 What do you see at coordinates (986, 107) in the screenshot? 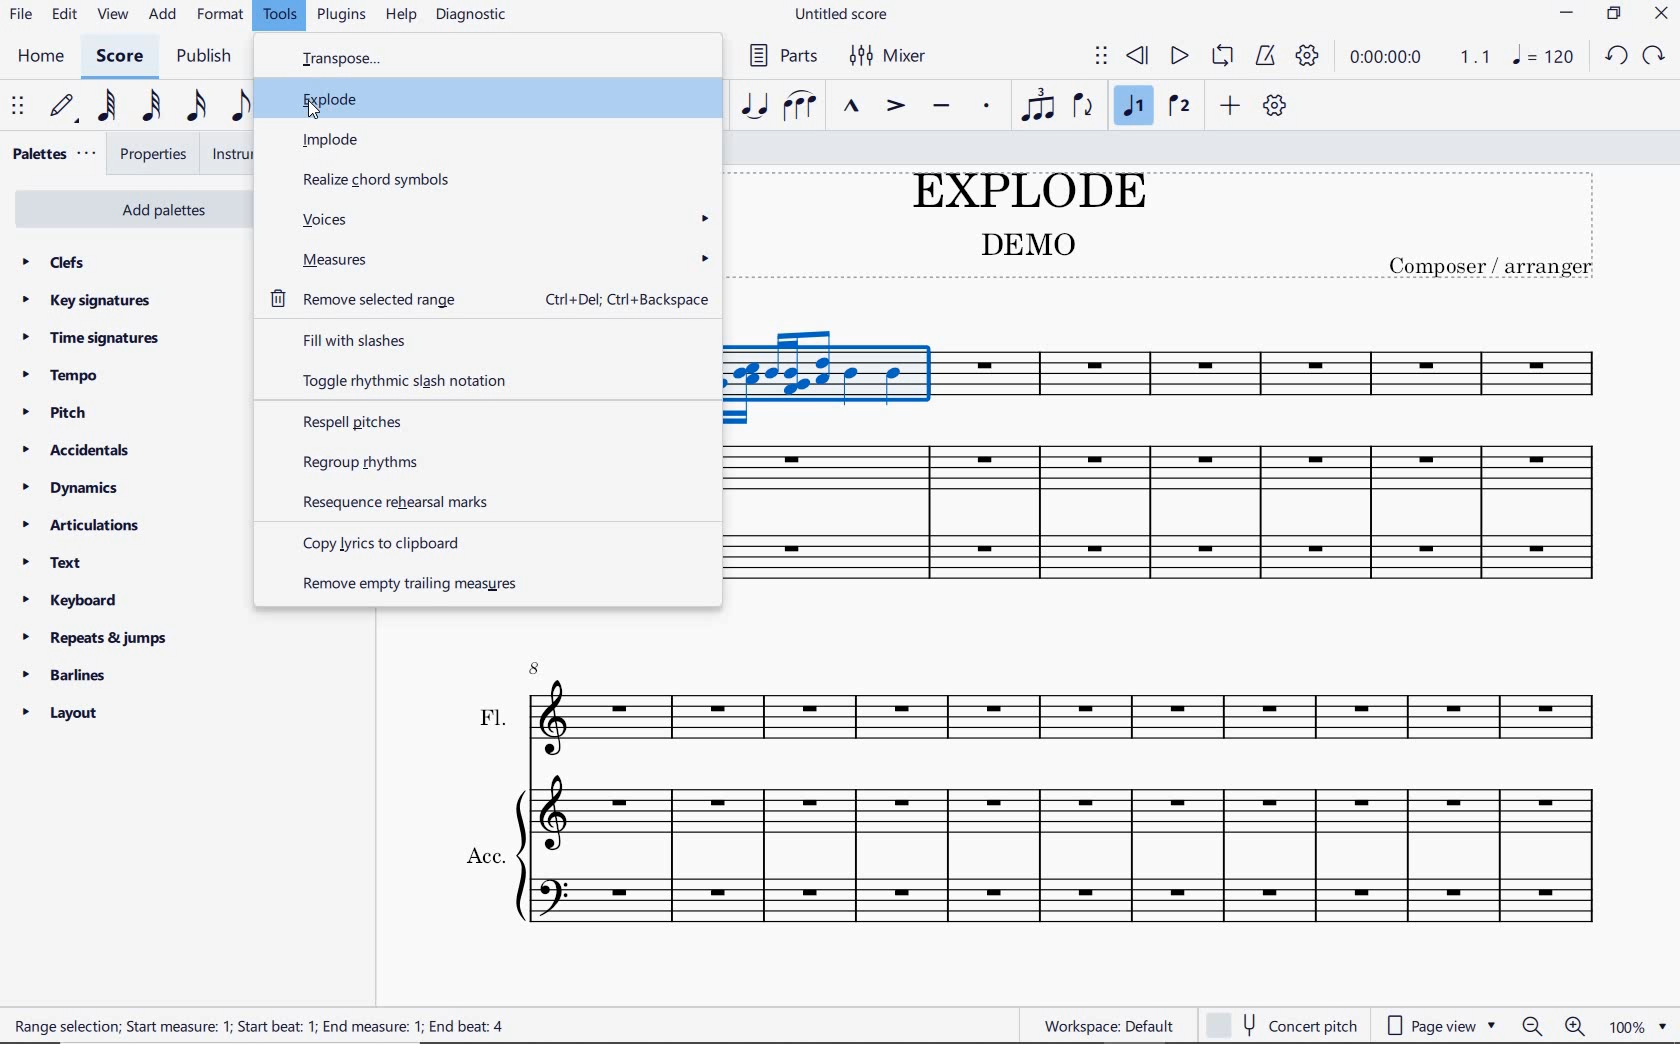
I see `staccato` at bounding box center [986, 107].